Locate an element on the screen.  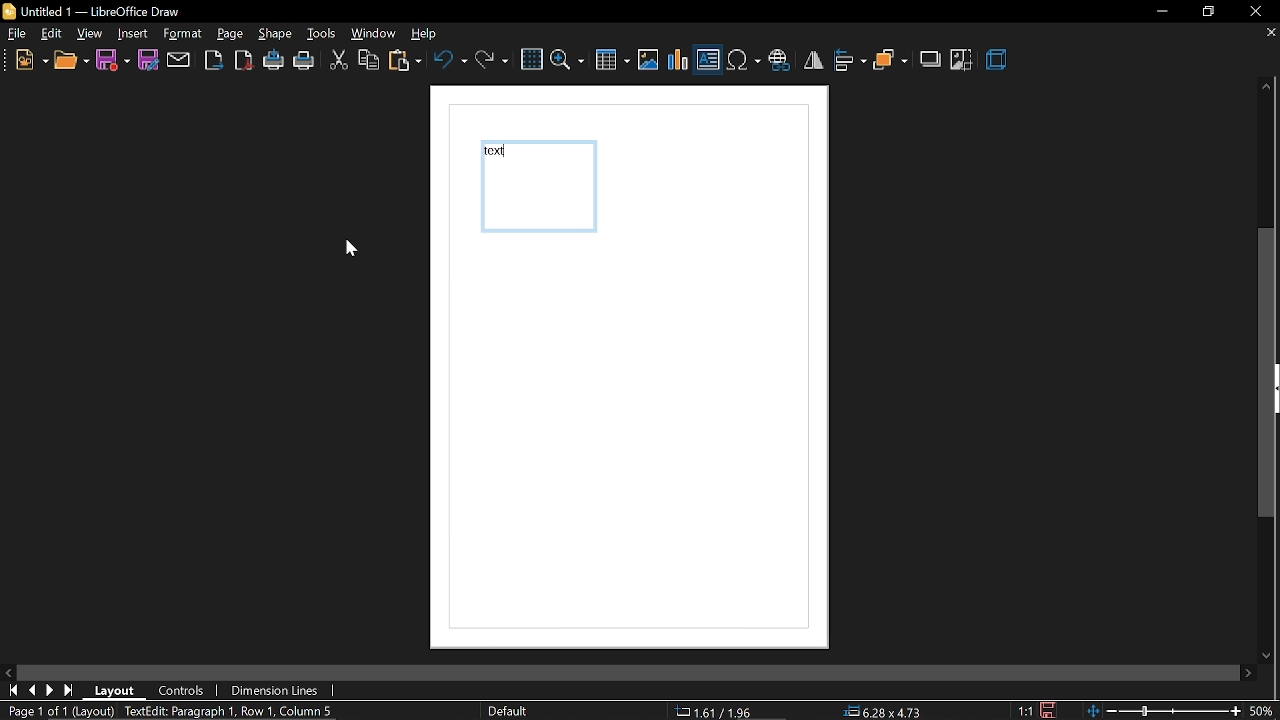
save is located at coordinates (113, 59).